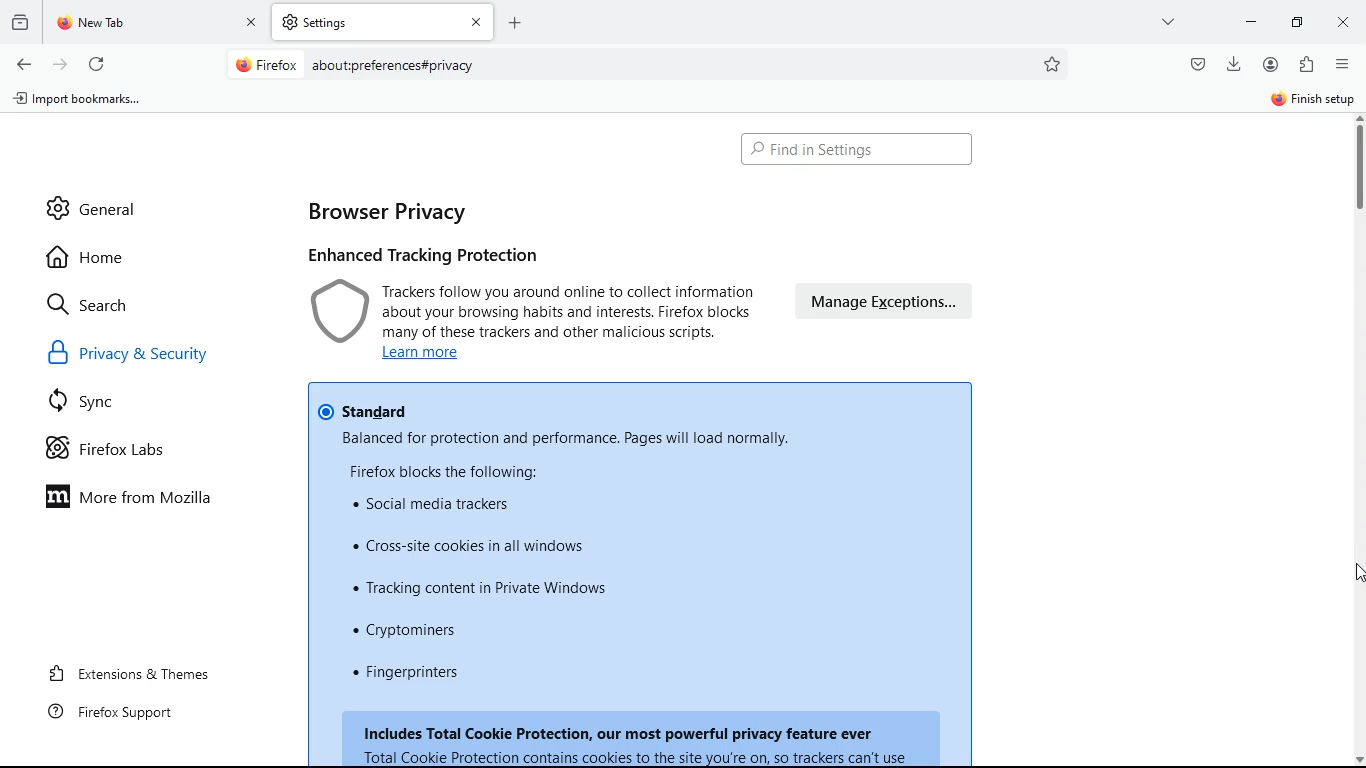 Image resolution: width=1366 pixels, height=768 pixels. What do you see at coordinates (565, 439) in the screenshot?
I see `| Balanced for protection and performance. Pages will load normally.` at bounding box center [565, 439].